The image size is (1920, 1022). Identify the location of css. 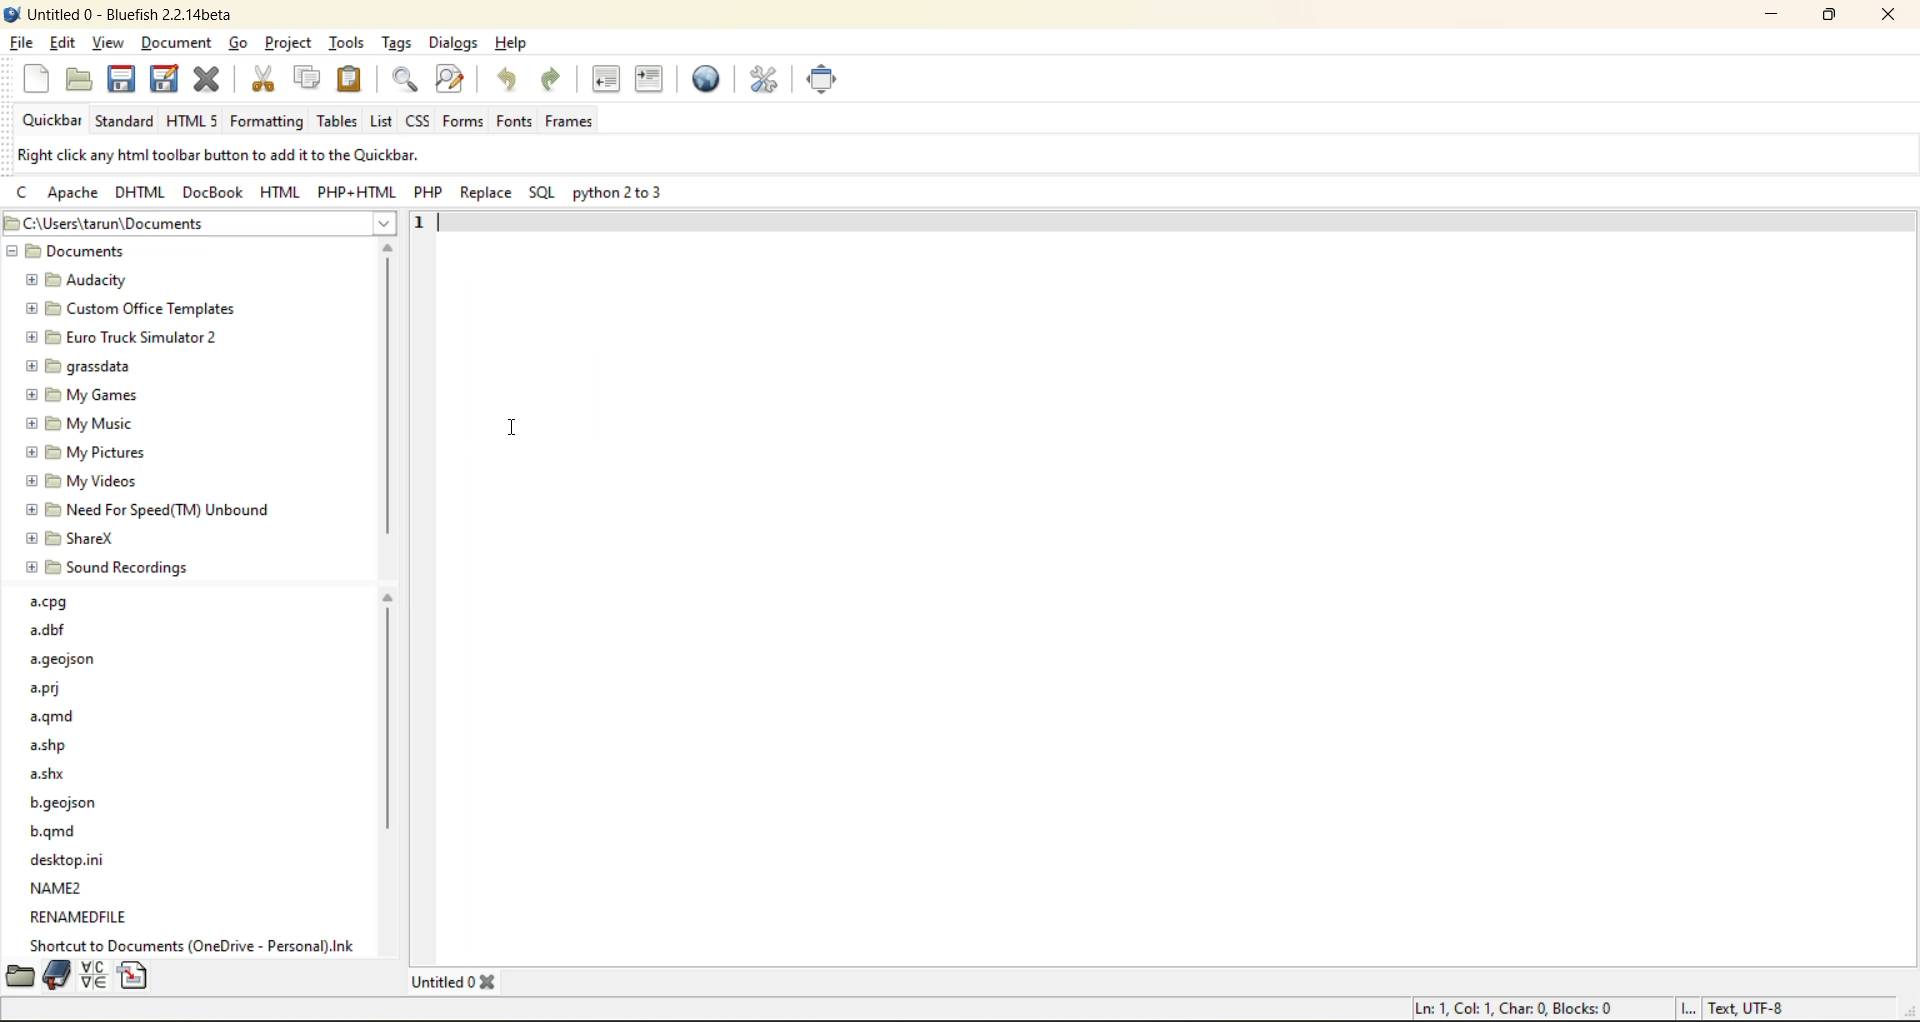
(420, 121).